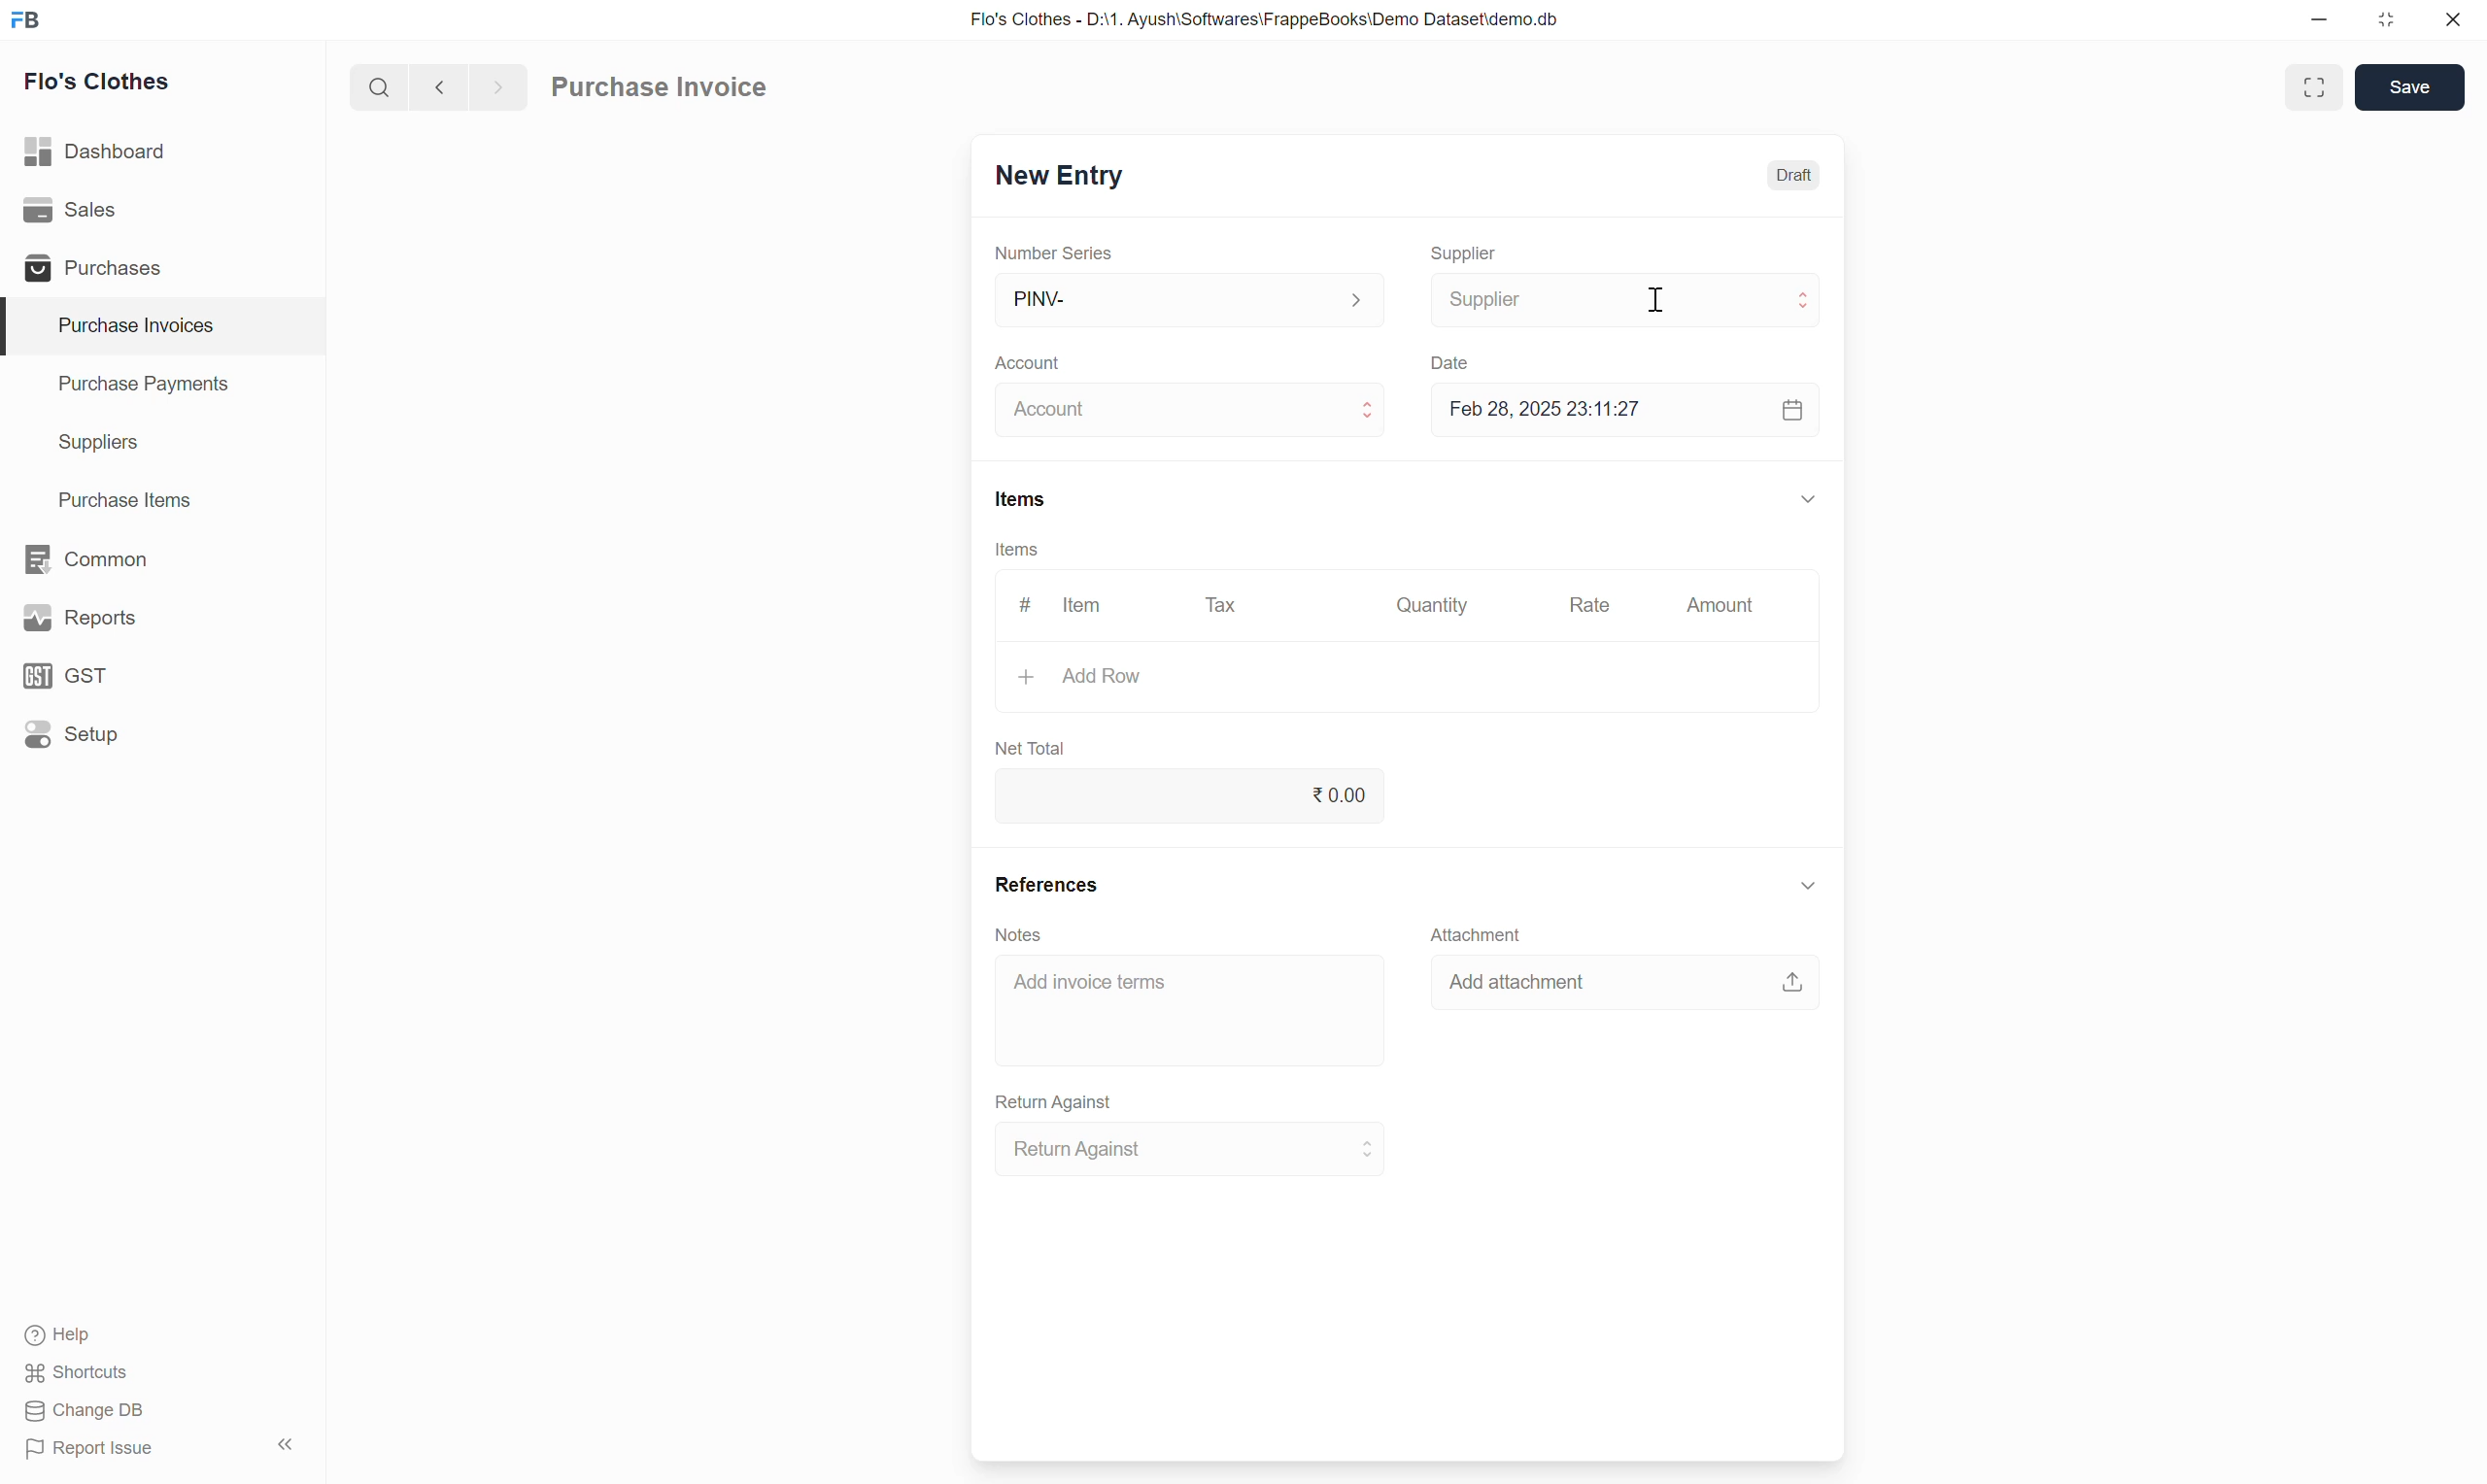 This screenshot has height=1484, width=2487. What do you see at coordinates (1790, 410) in the screenshot?
I see `calendar icon` at bounding box center [1790, 410].